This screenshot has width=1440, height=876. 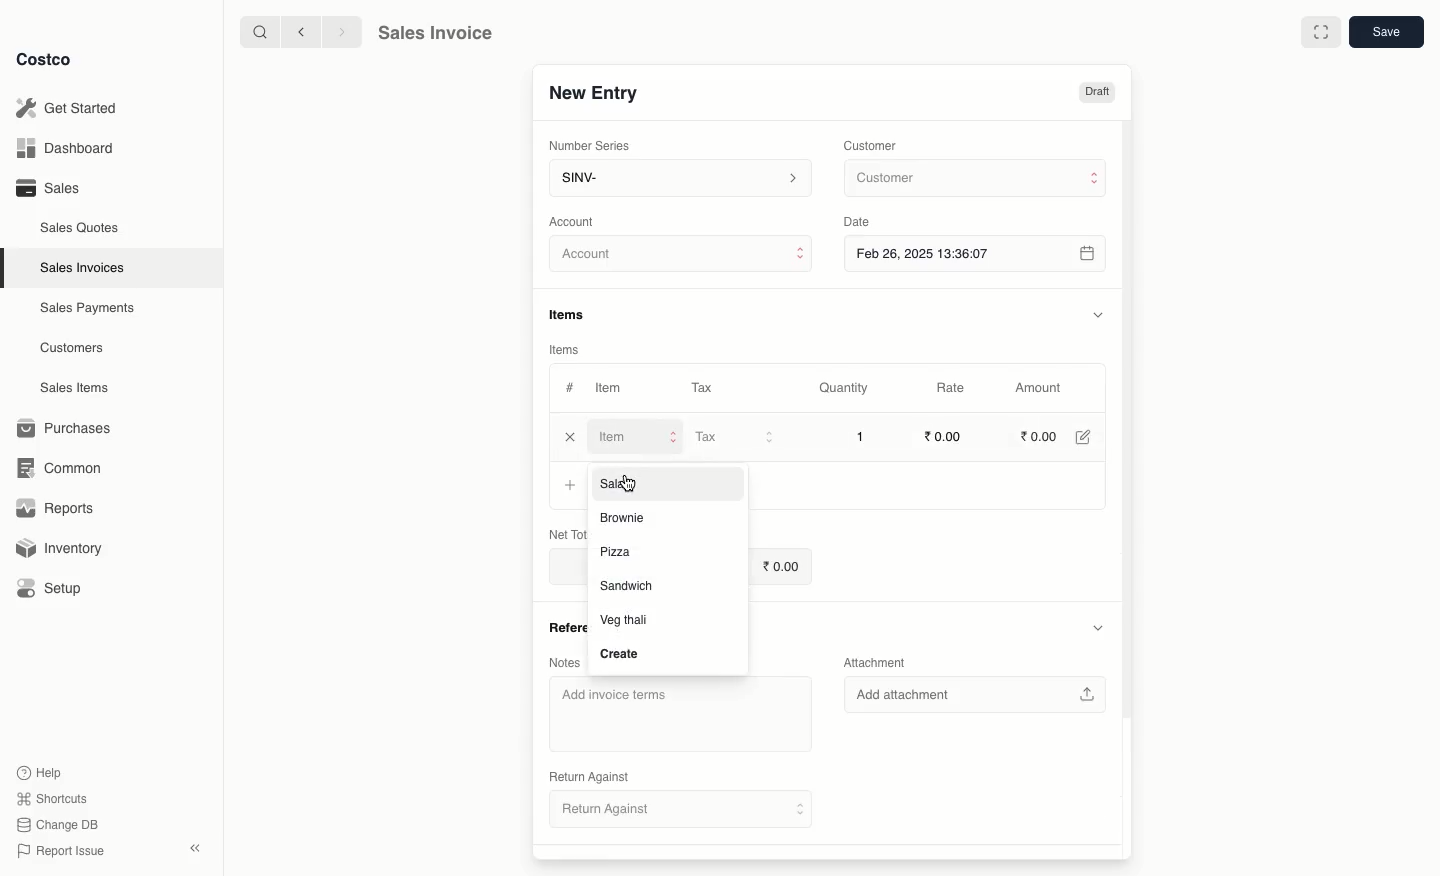 What do you see at coordinates (1319, 33) in the screenshot?
I see `Full width toggle` at bounding box center [1319, 33].